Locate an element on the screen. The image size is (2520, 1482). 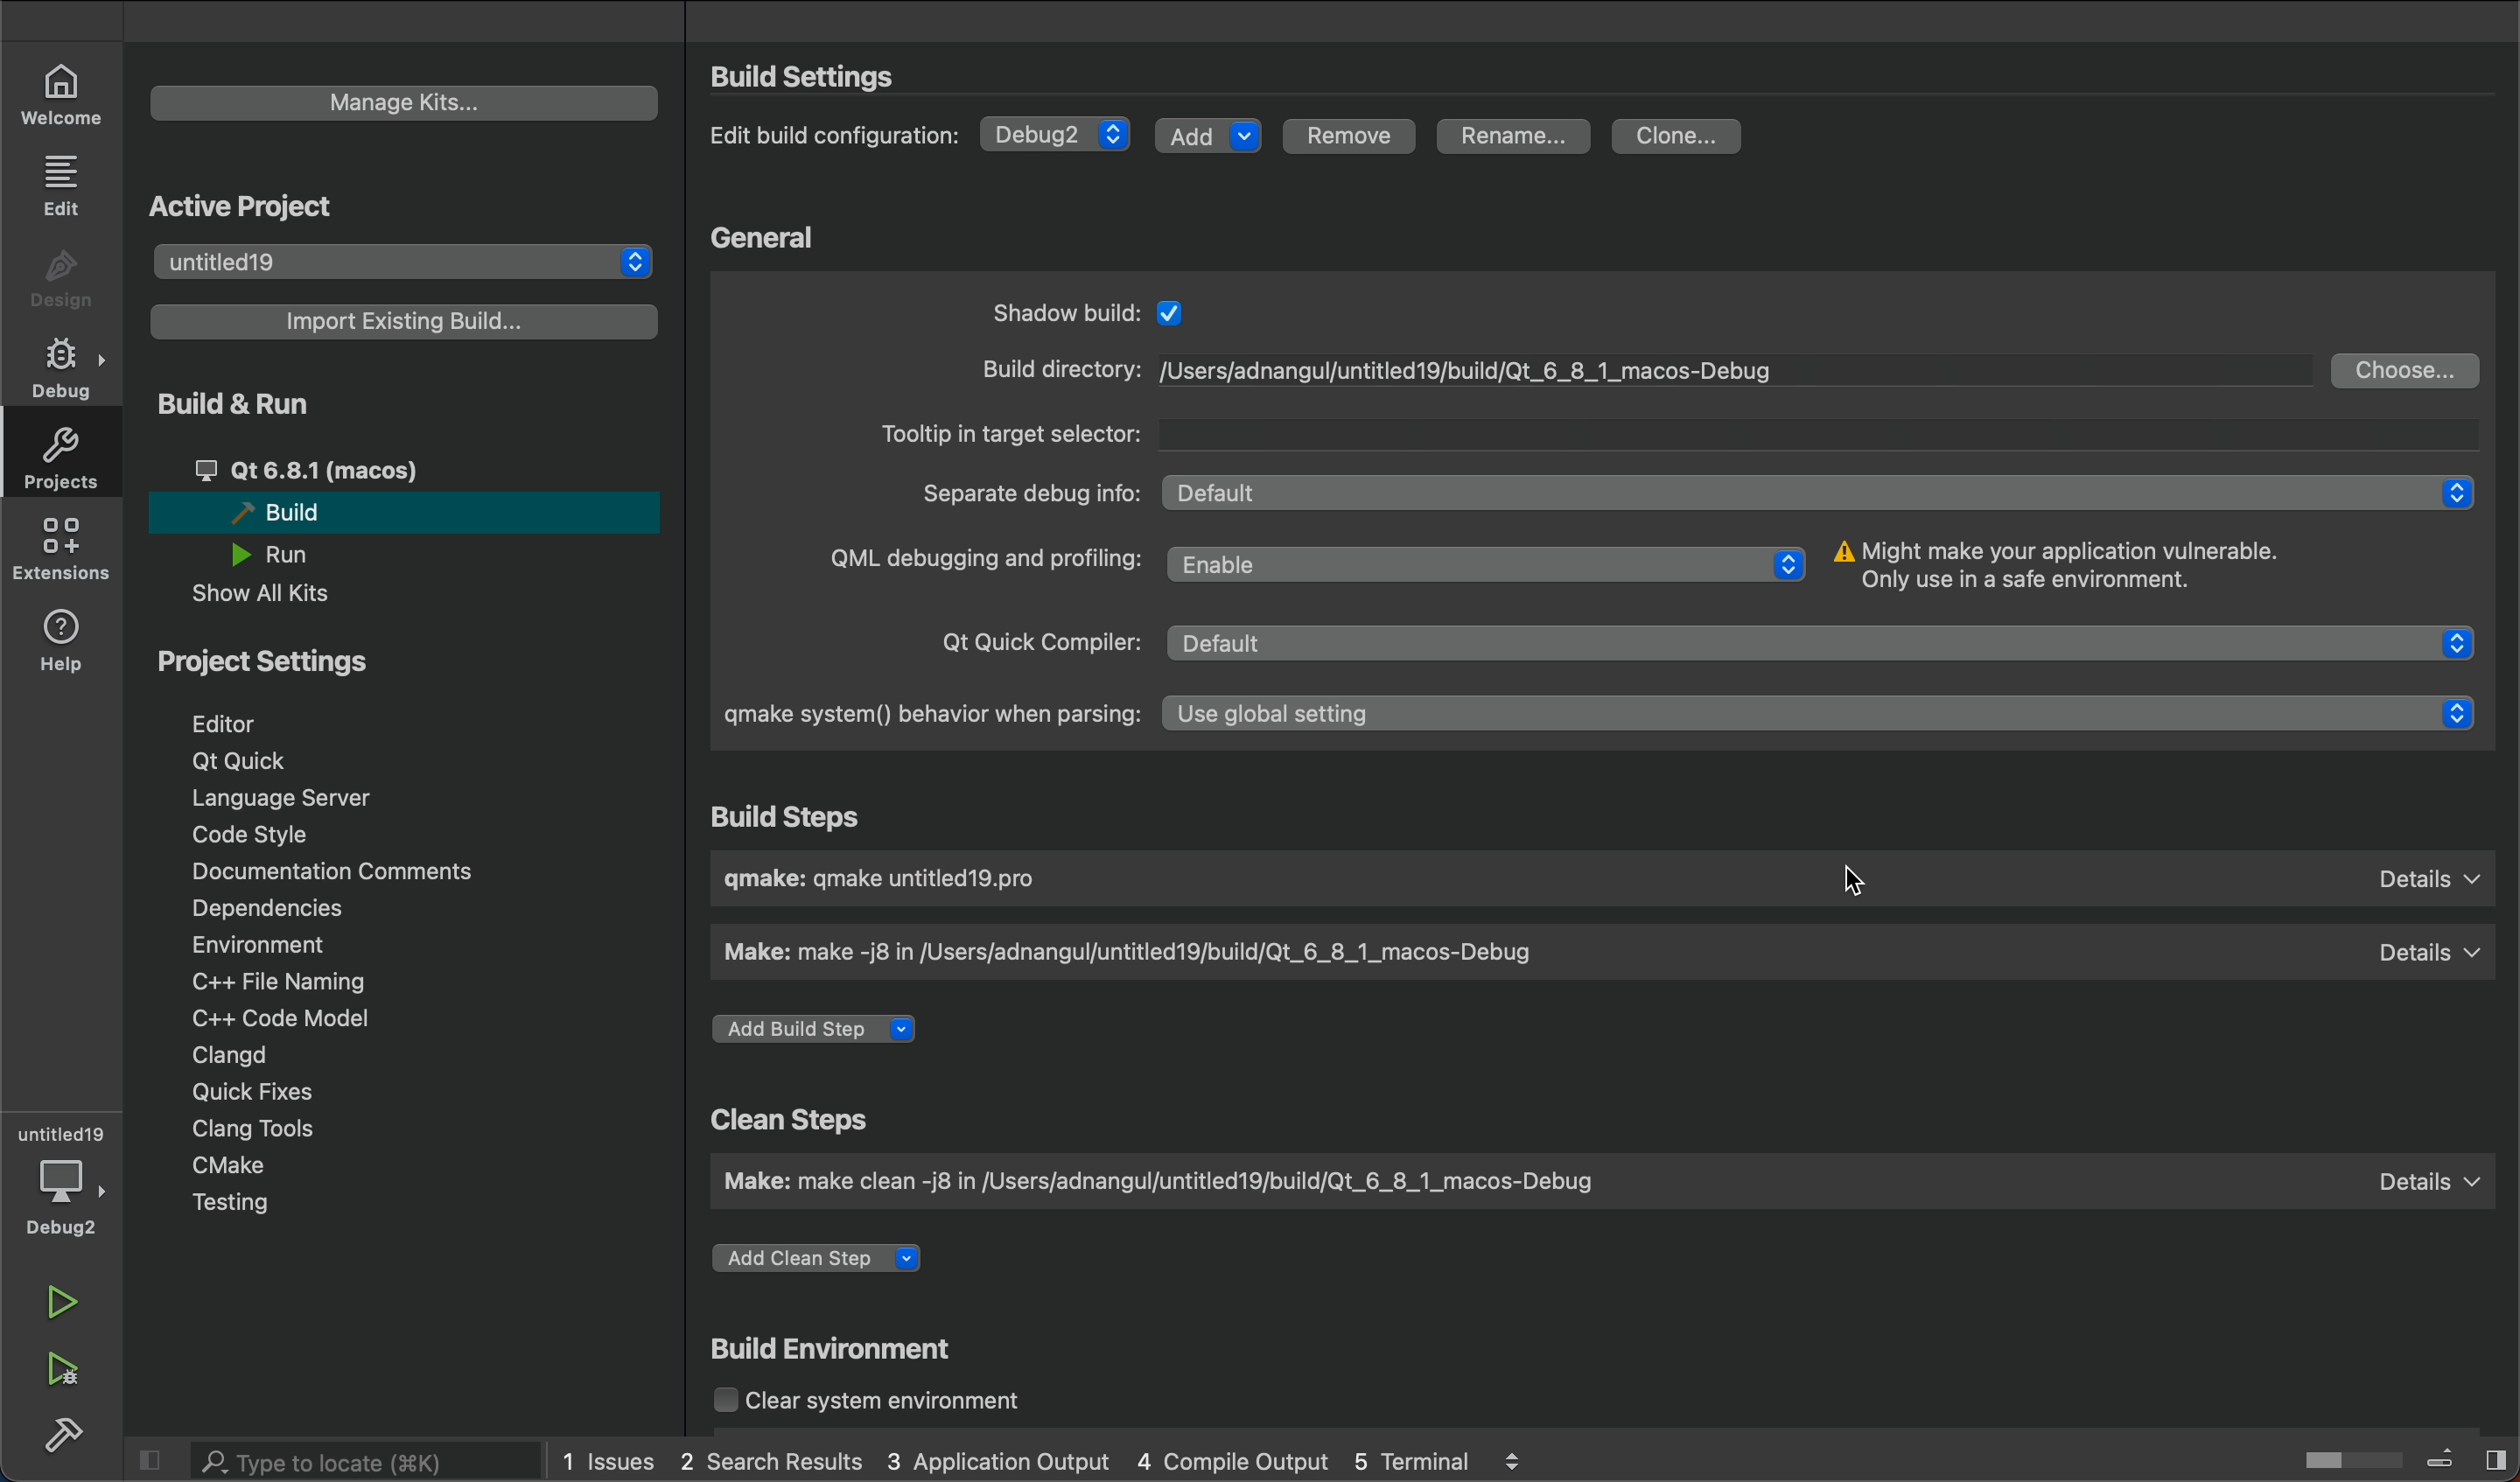
untitled is located at coordinates (62, 1133).